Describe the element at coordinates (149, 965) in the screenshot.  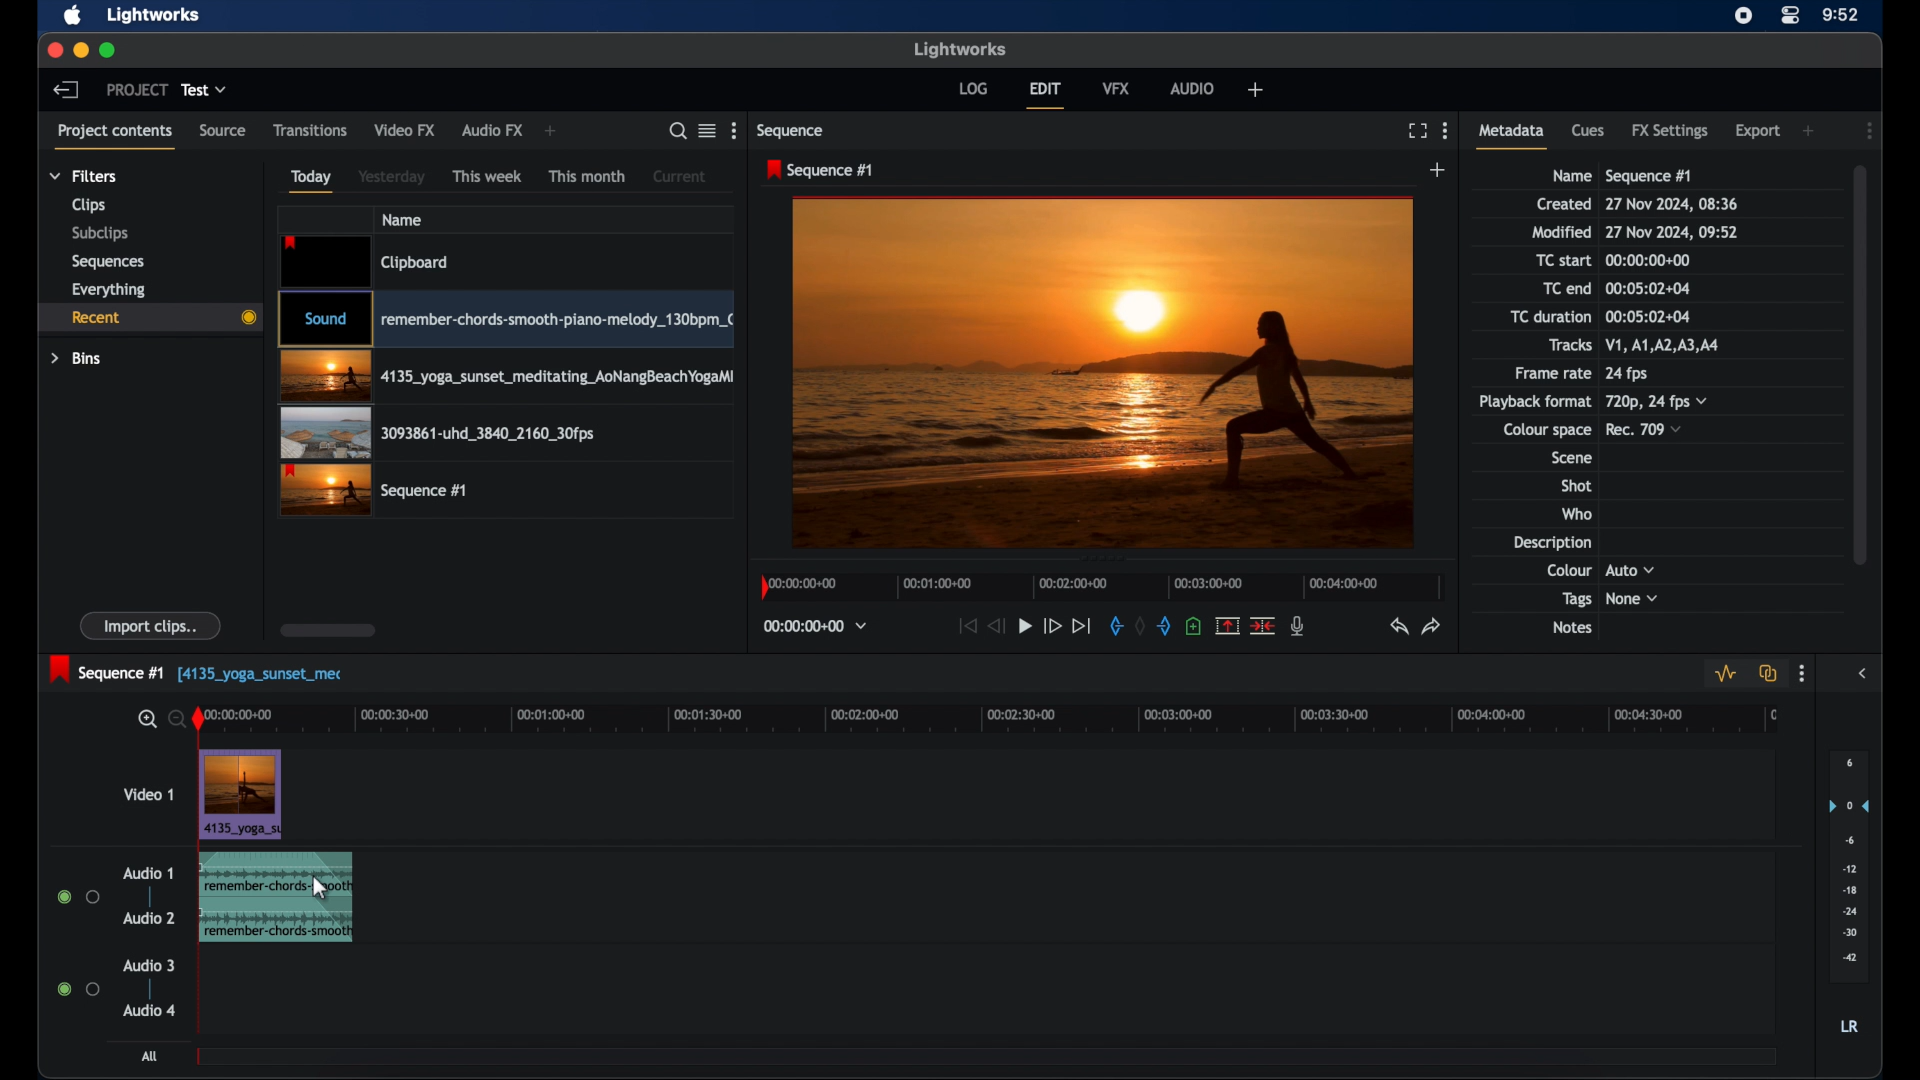
I see `audio 3` at that location.